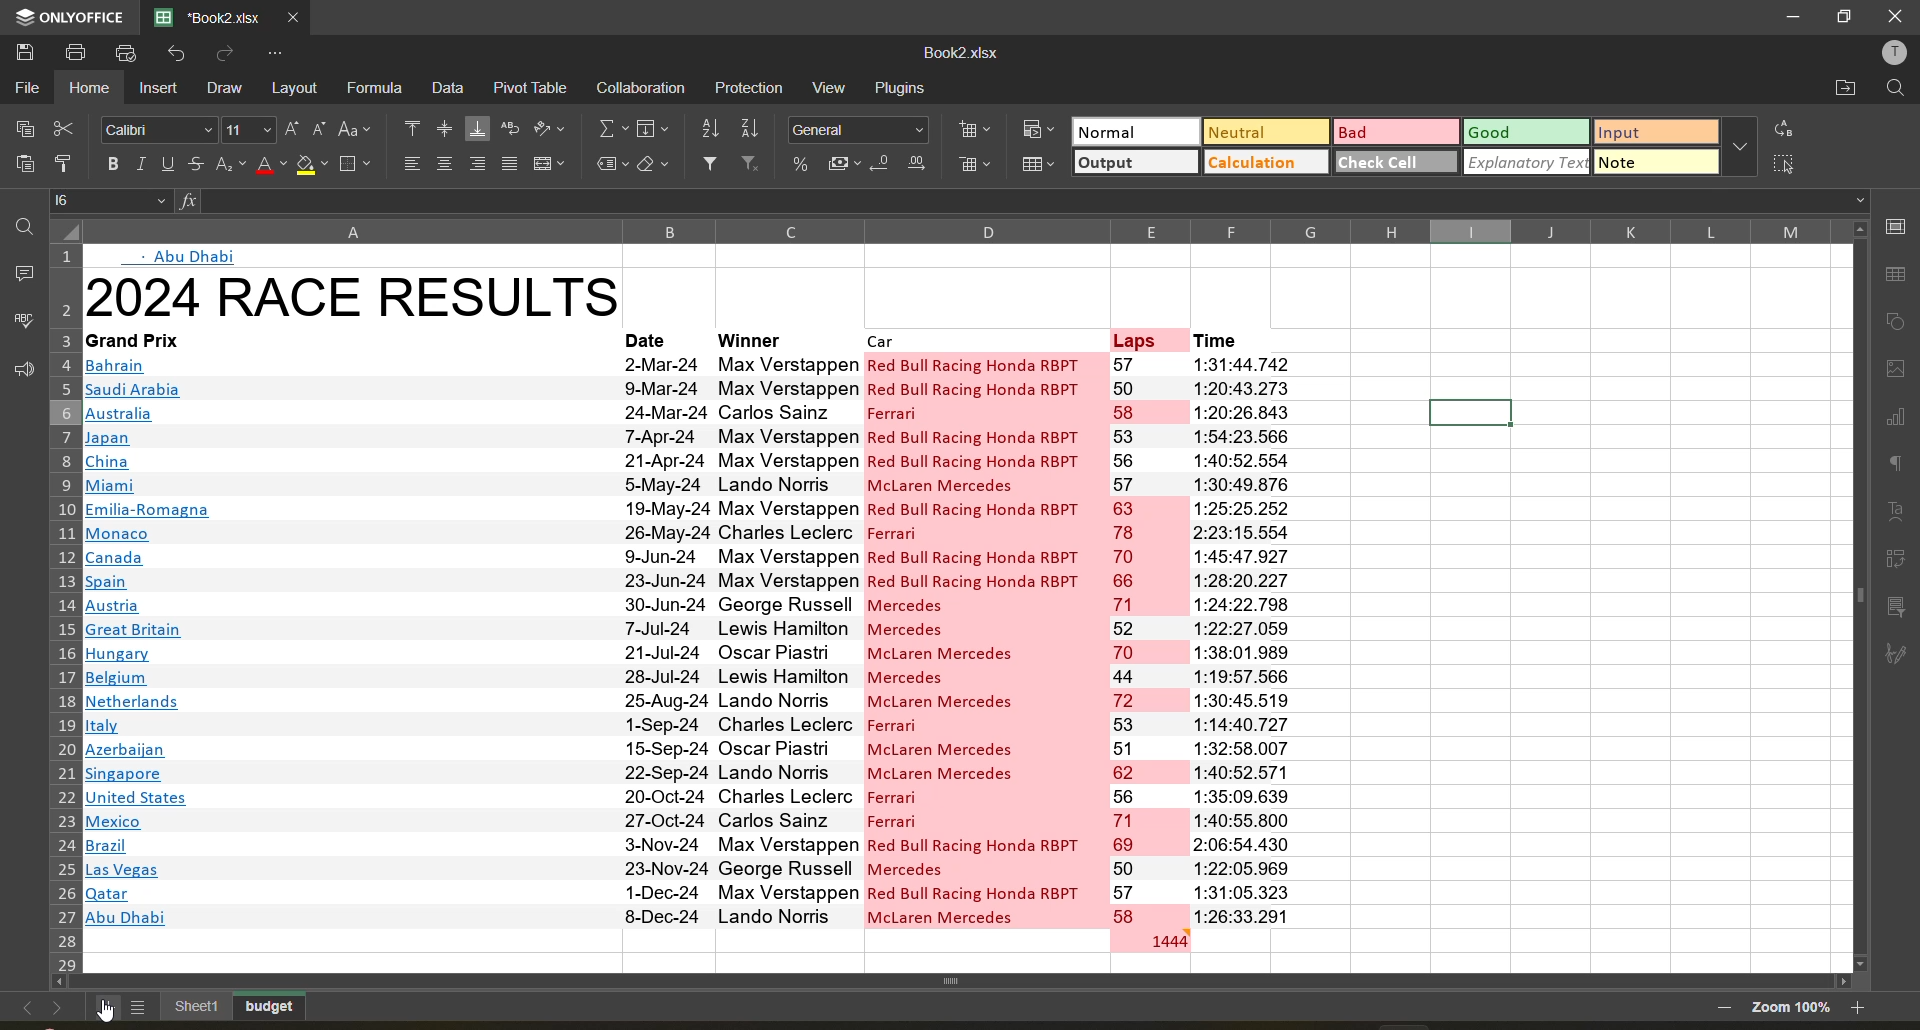 The height and width of the screenshot is (1030, 1920). What do you see at coordinates (113, 201) in the screenshot?
I see `cell address` at bounding box center [113, 201].